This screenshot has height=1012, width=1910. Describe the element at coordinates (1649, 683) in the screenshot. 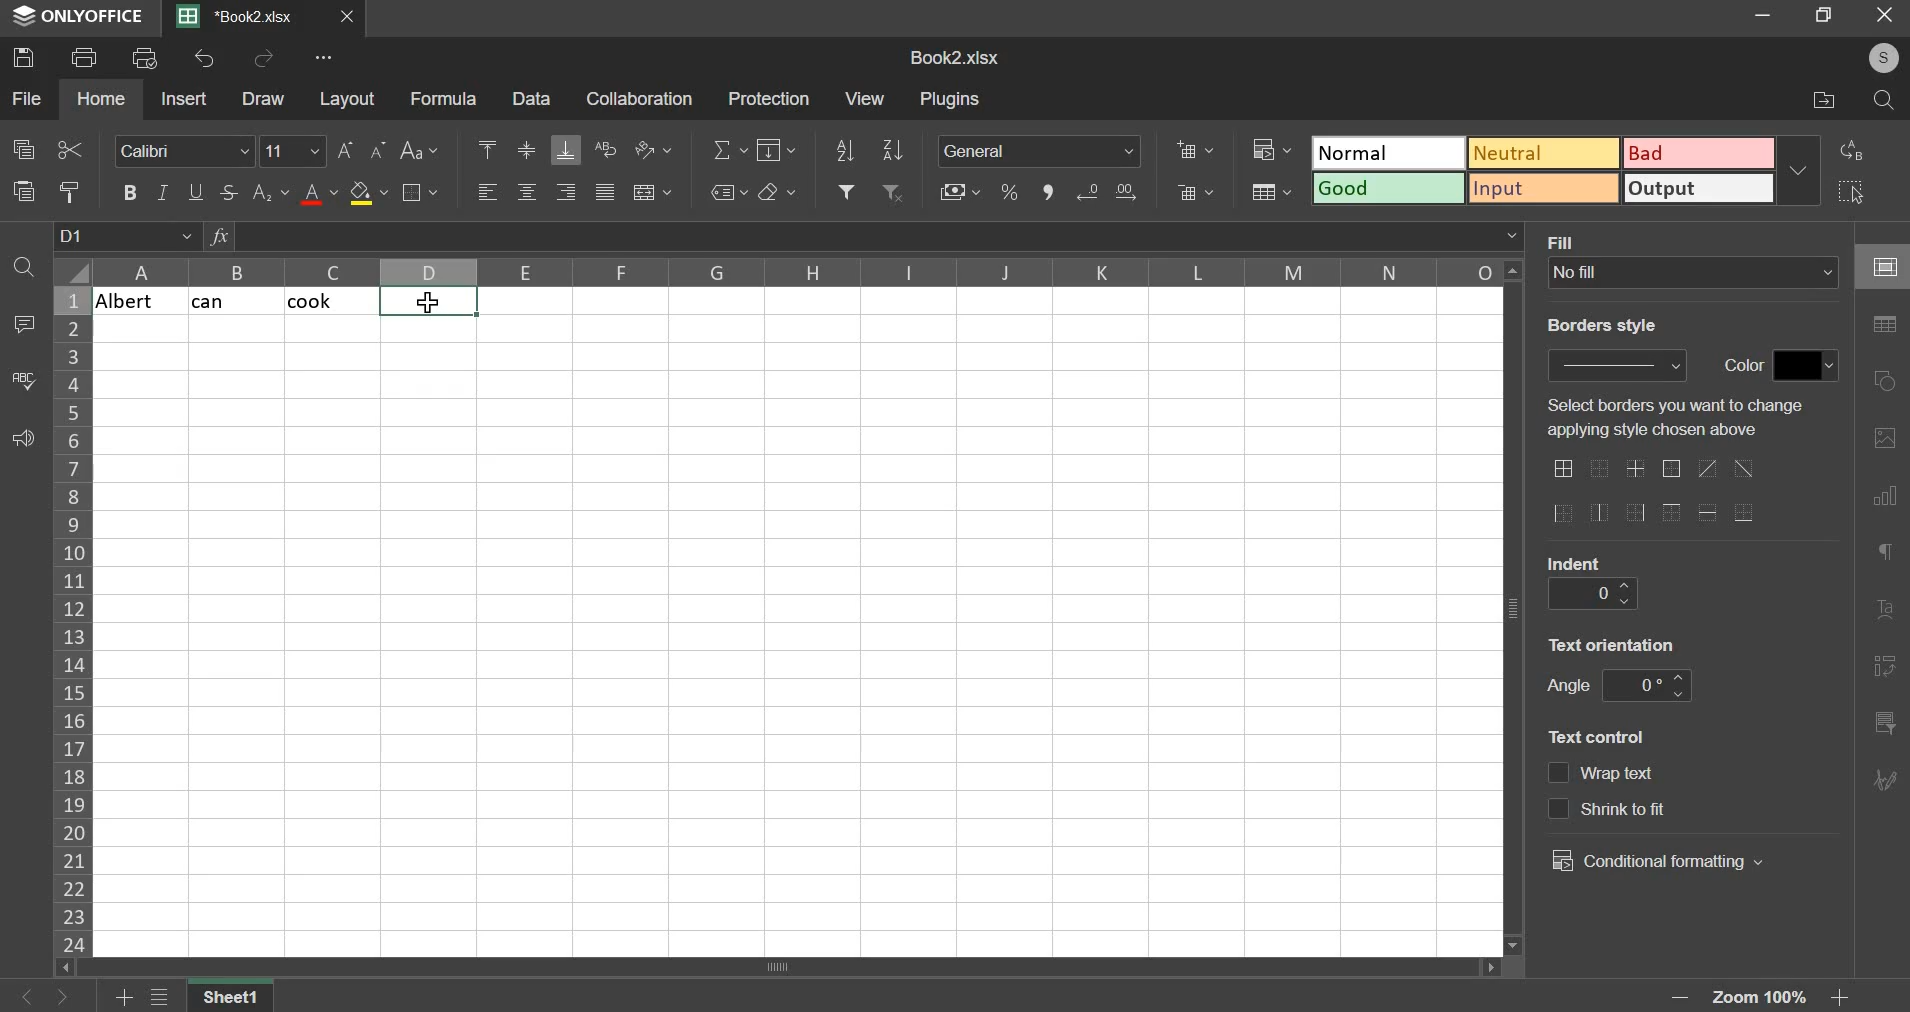

I see `angle` at that location.